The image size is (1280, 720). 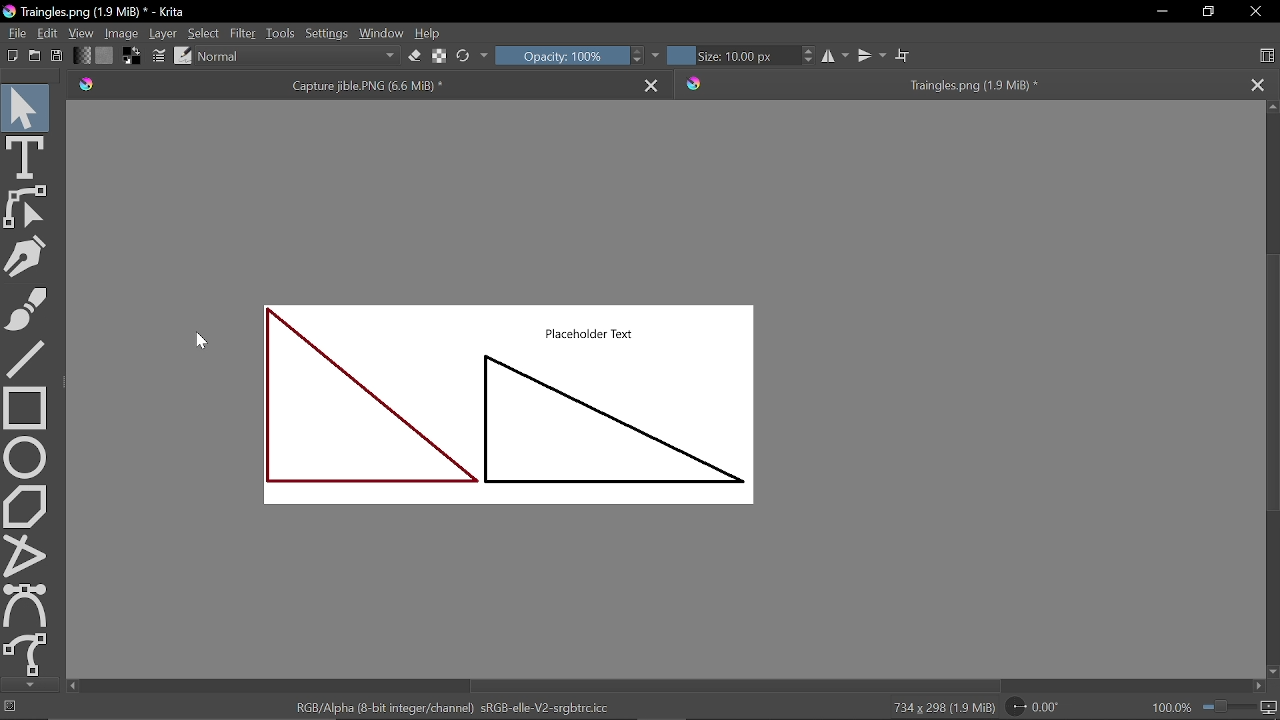 I want to click on Reload original preset, so click(x=462, y=58).